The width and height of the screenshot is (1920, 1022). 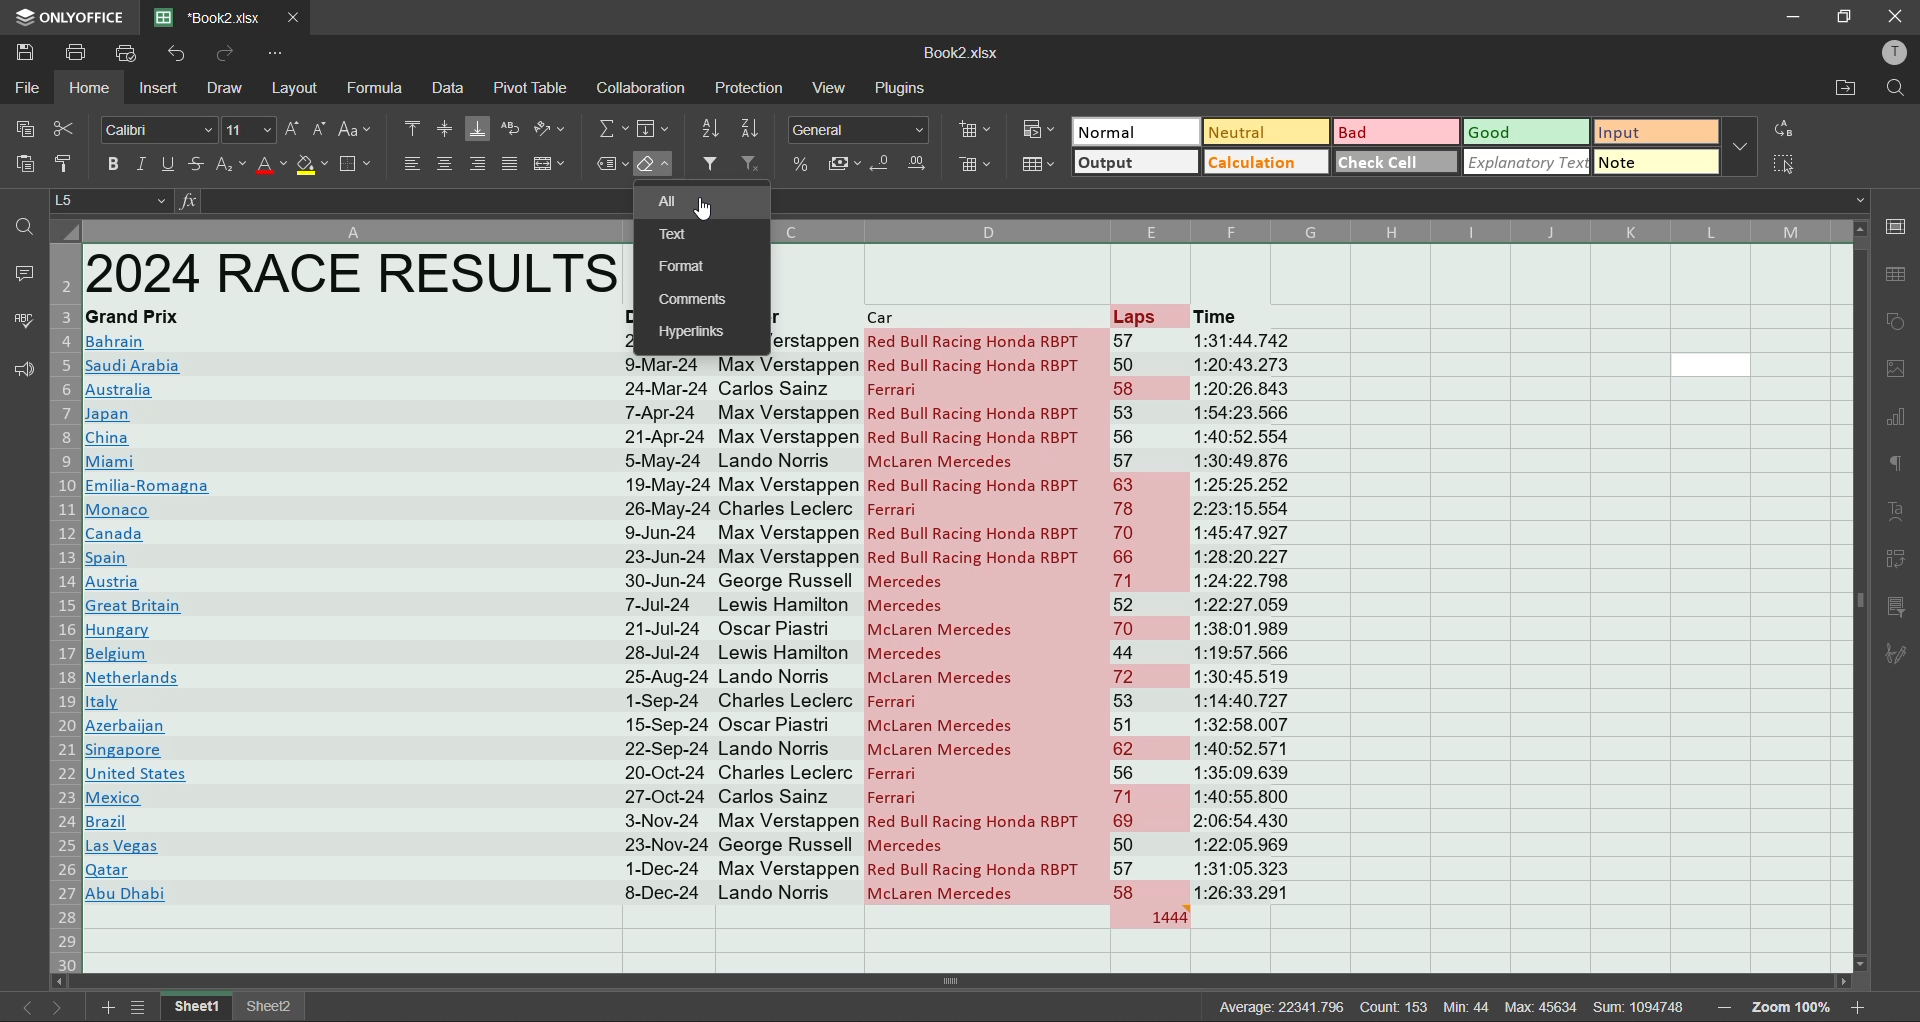 I want to click on merge and center, so click(x=550, y=164).